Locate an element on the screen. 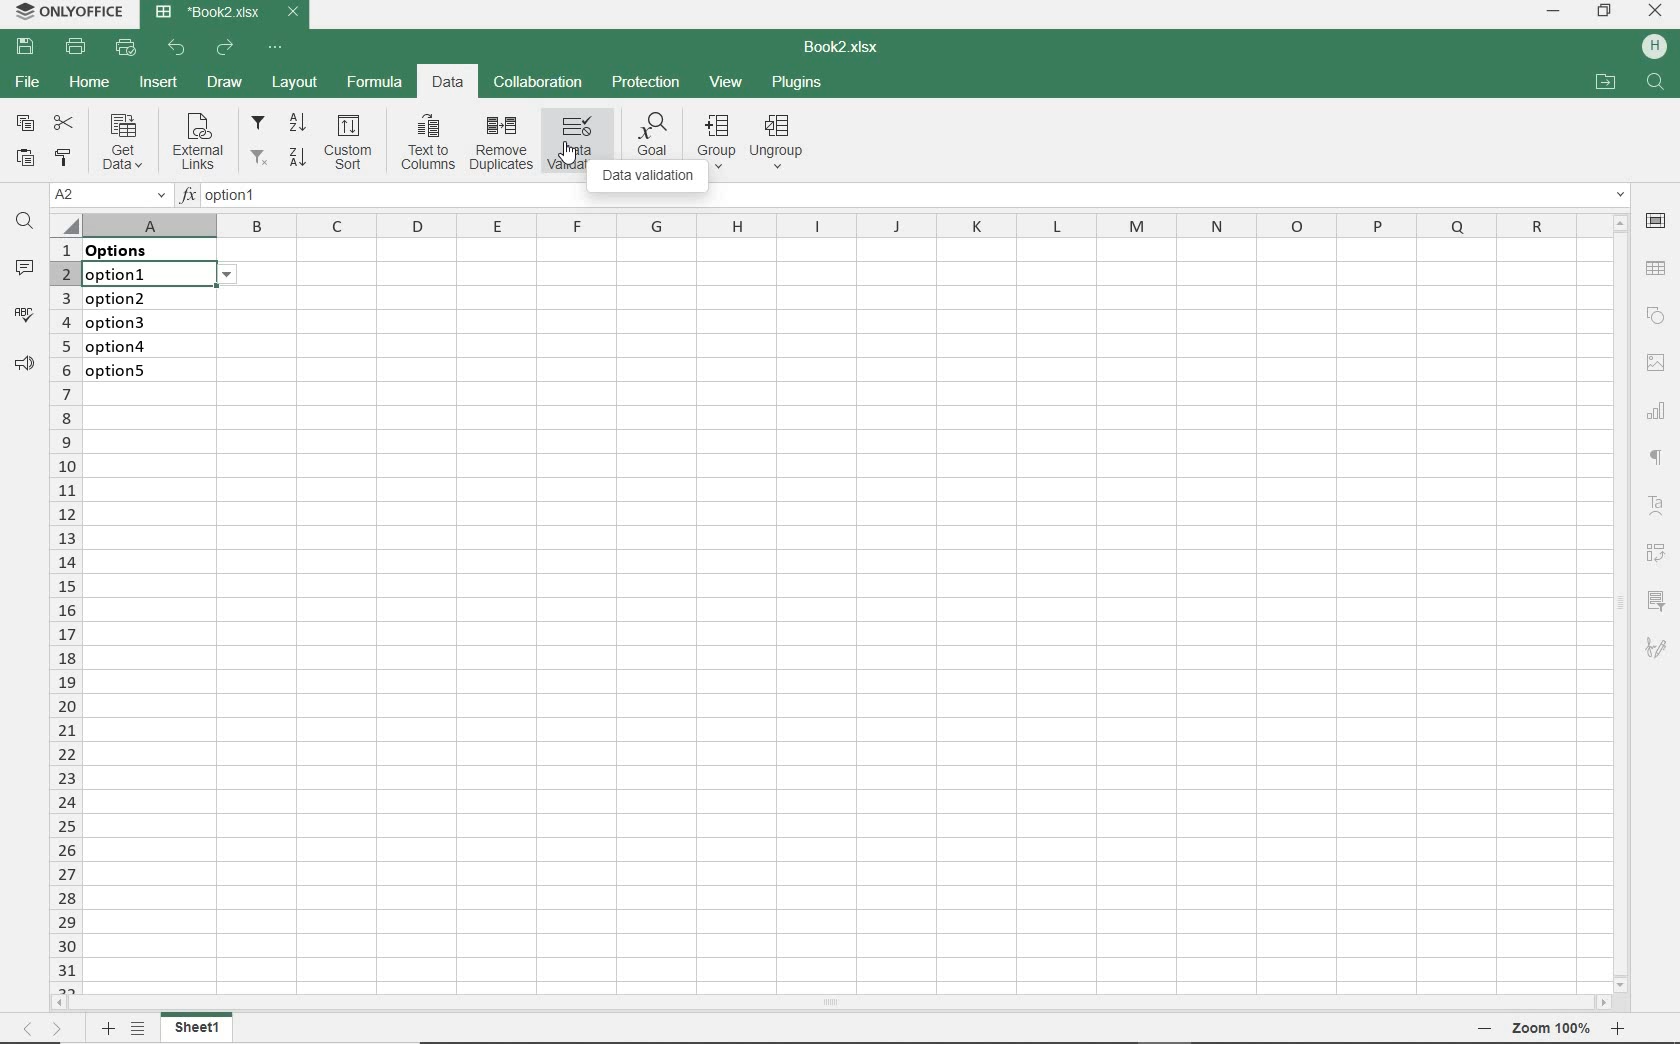 The width and height of the screenshot is (1680, 1044). INSERT is located at coordinates (158, 84).